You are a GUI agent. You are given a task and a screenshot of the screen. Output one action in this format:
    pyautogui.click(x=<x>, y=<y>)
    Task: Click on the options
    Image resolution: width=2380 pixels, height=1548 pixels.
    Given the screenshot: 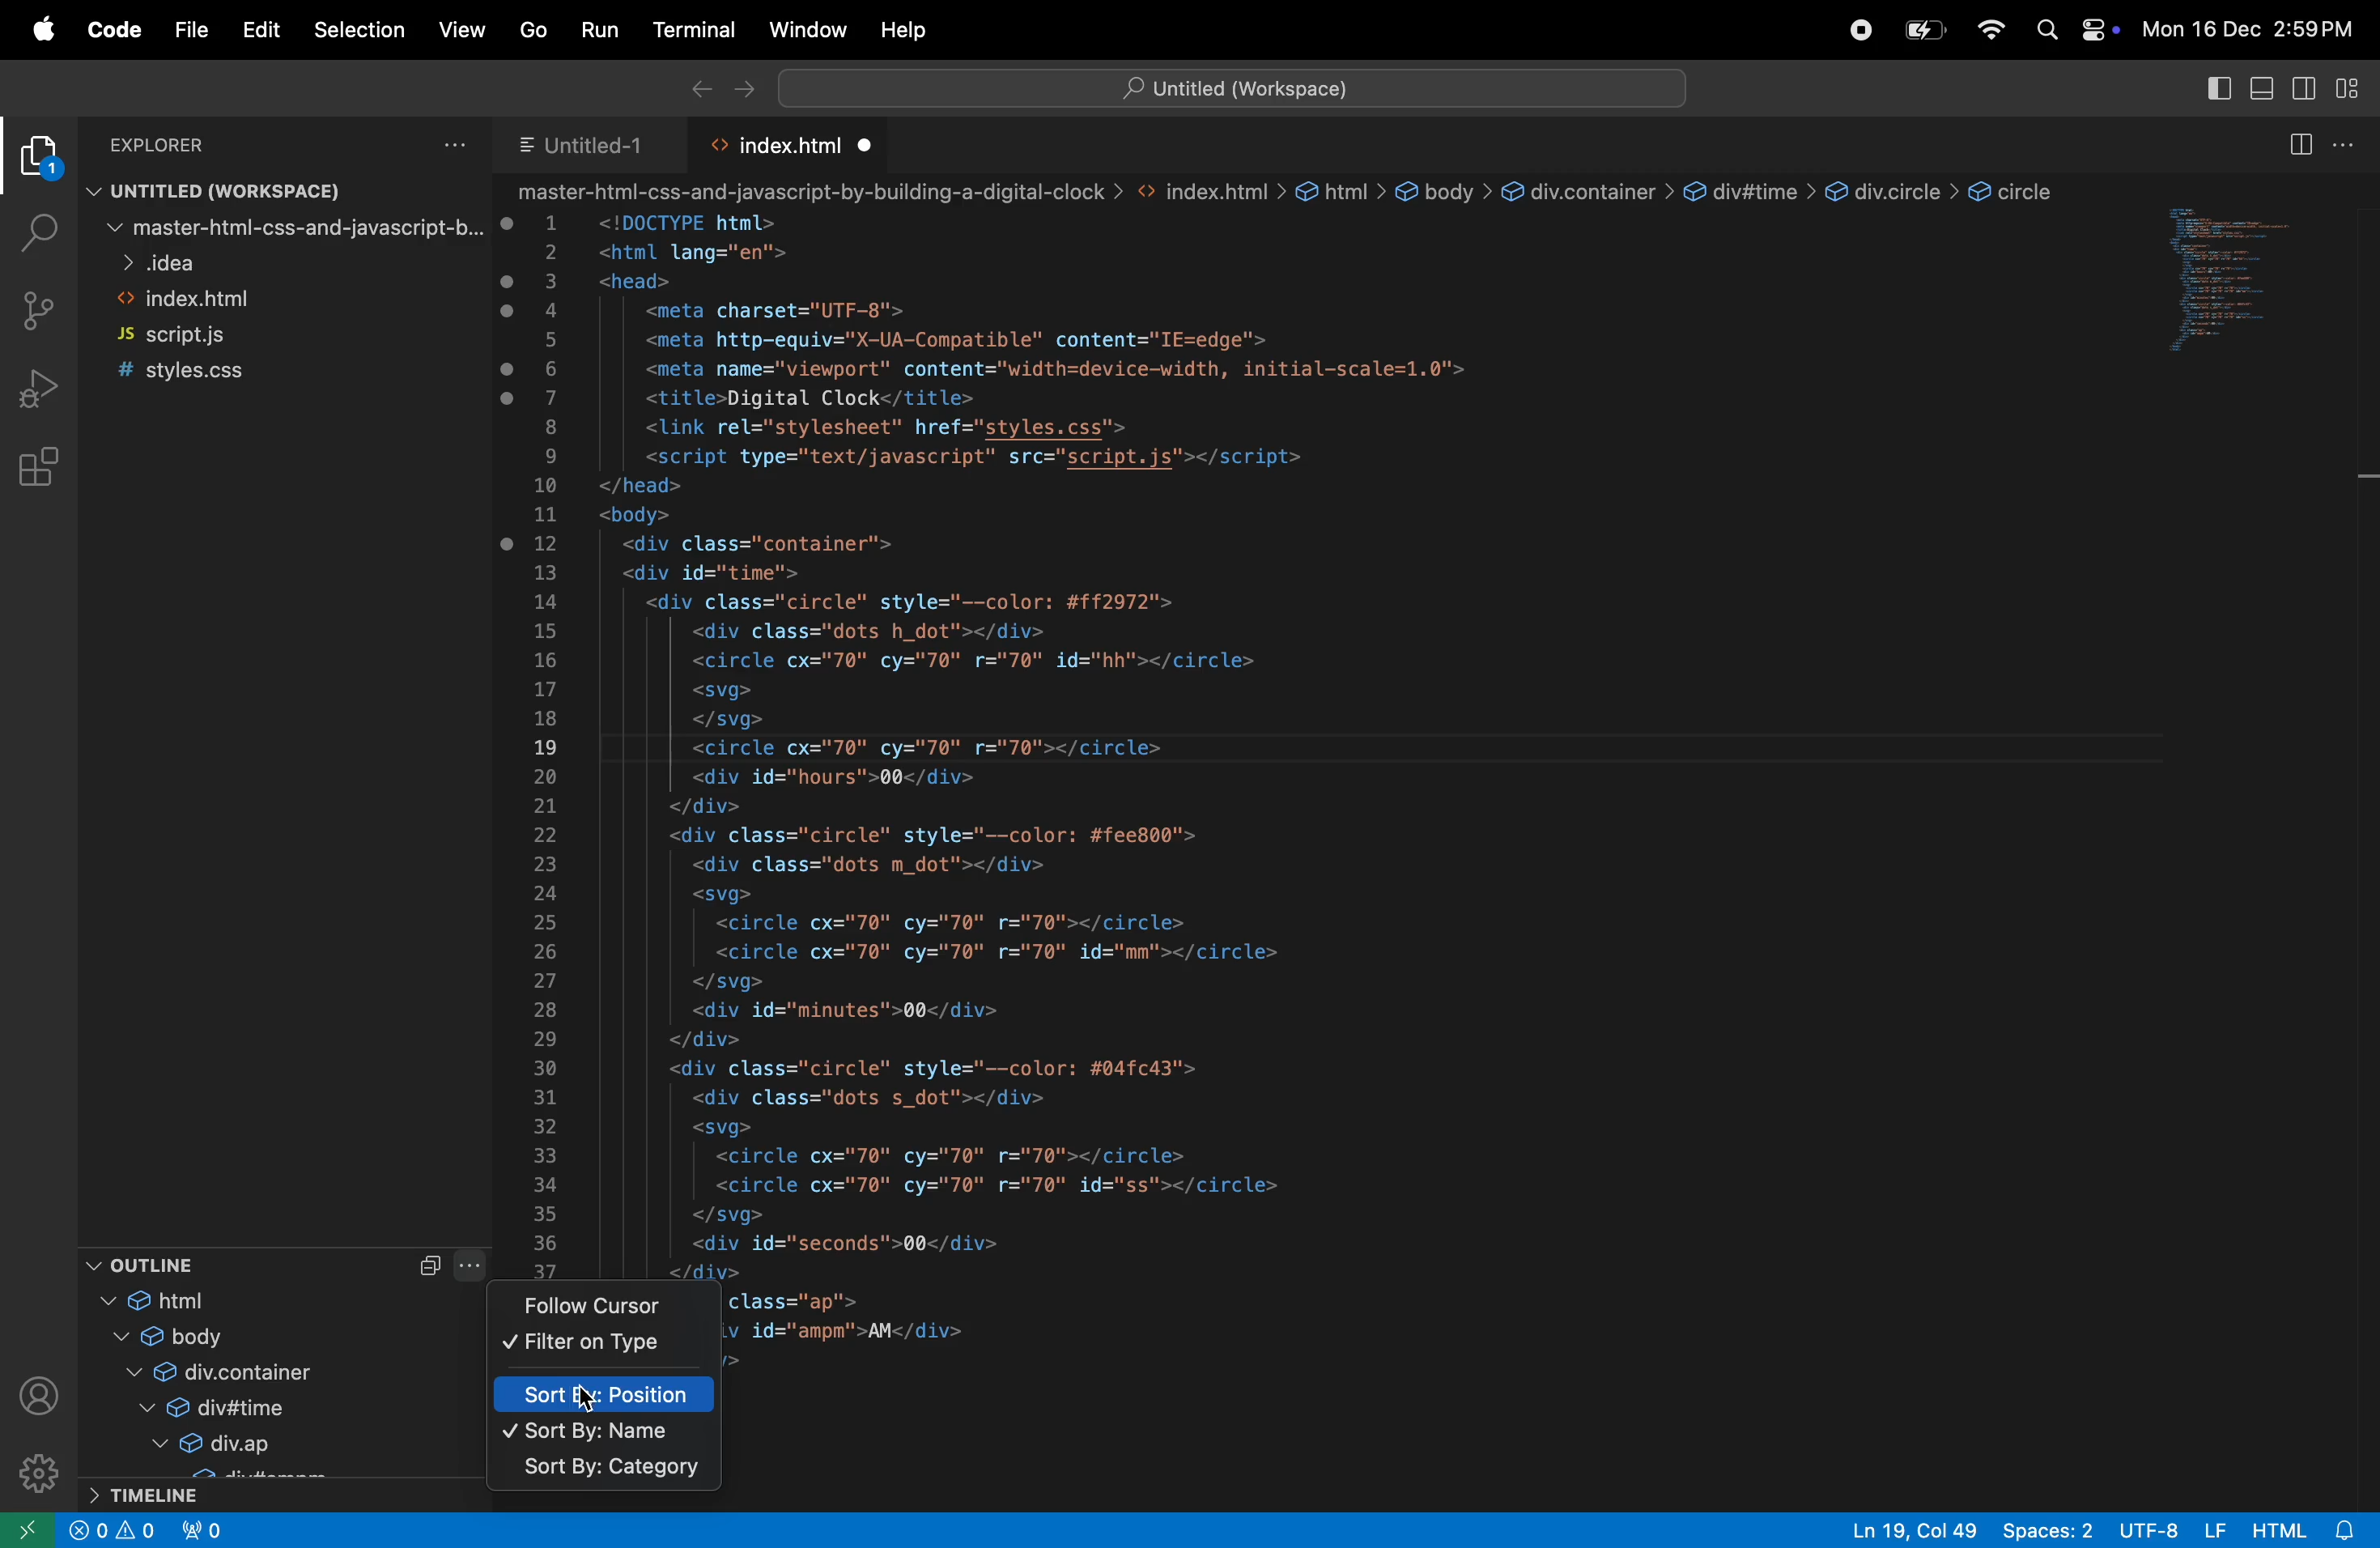 What is the action you would take?
    pyautogui.click(x=2355, y=143)
    